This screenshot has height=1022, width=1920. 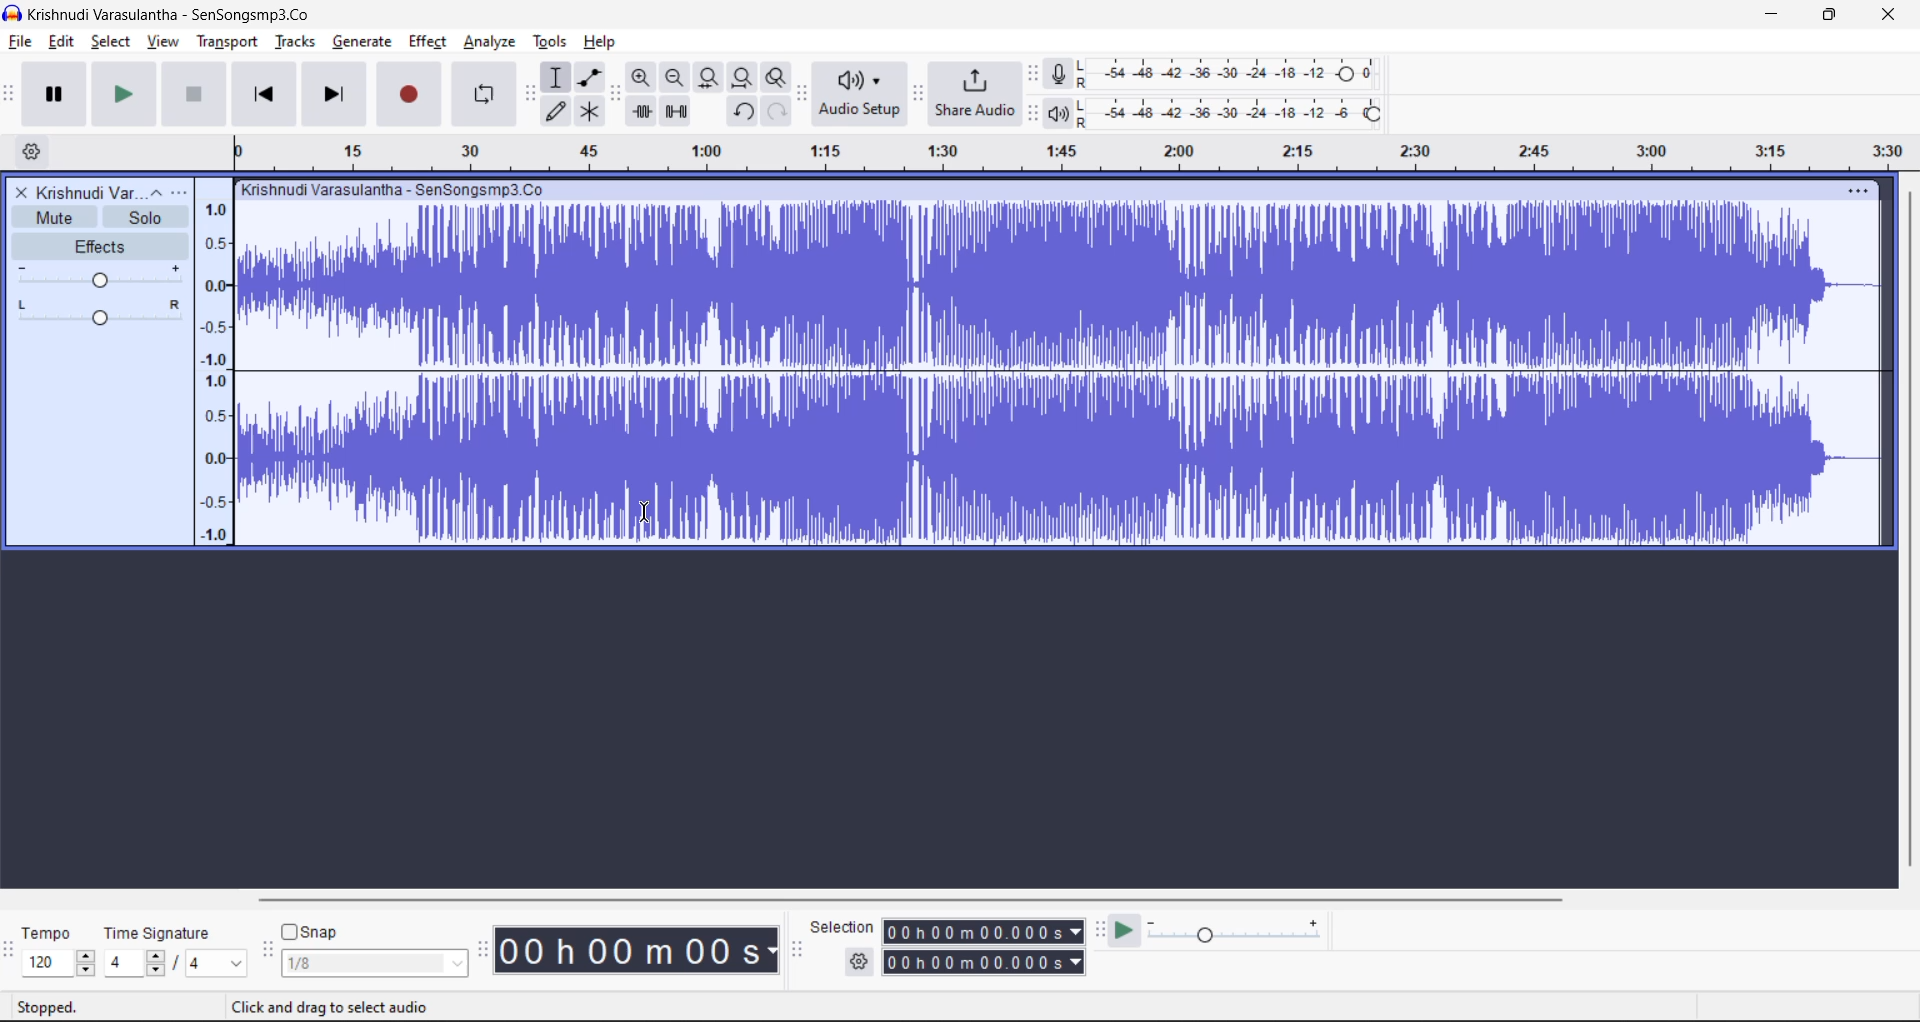 I want to click on analyze, so click(x=493, y=42).